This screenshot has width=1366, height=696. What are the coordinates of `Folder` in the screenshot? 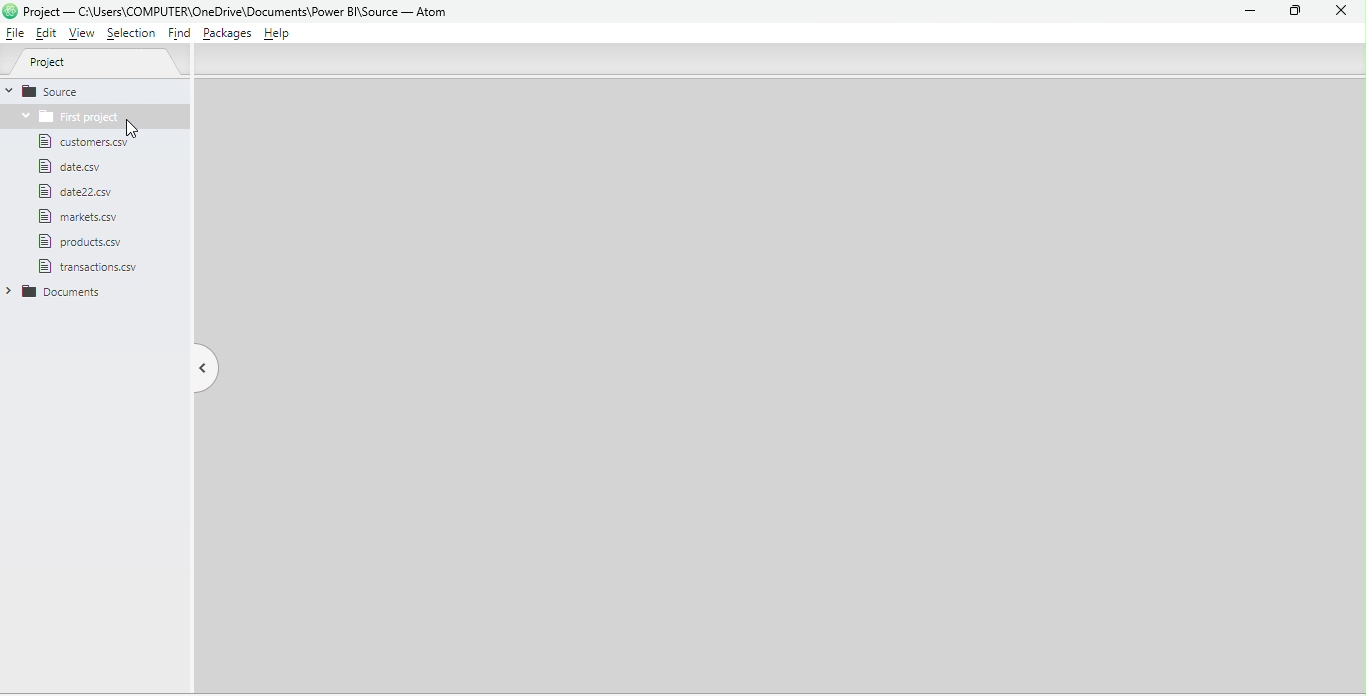 It's located at (61, 293).